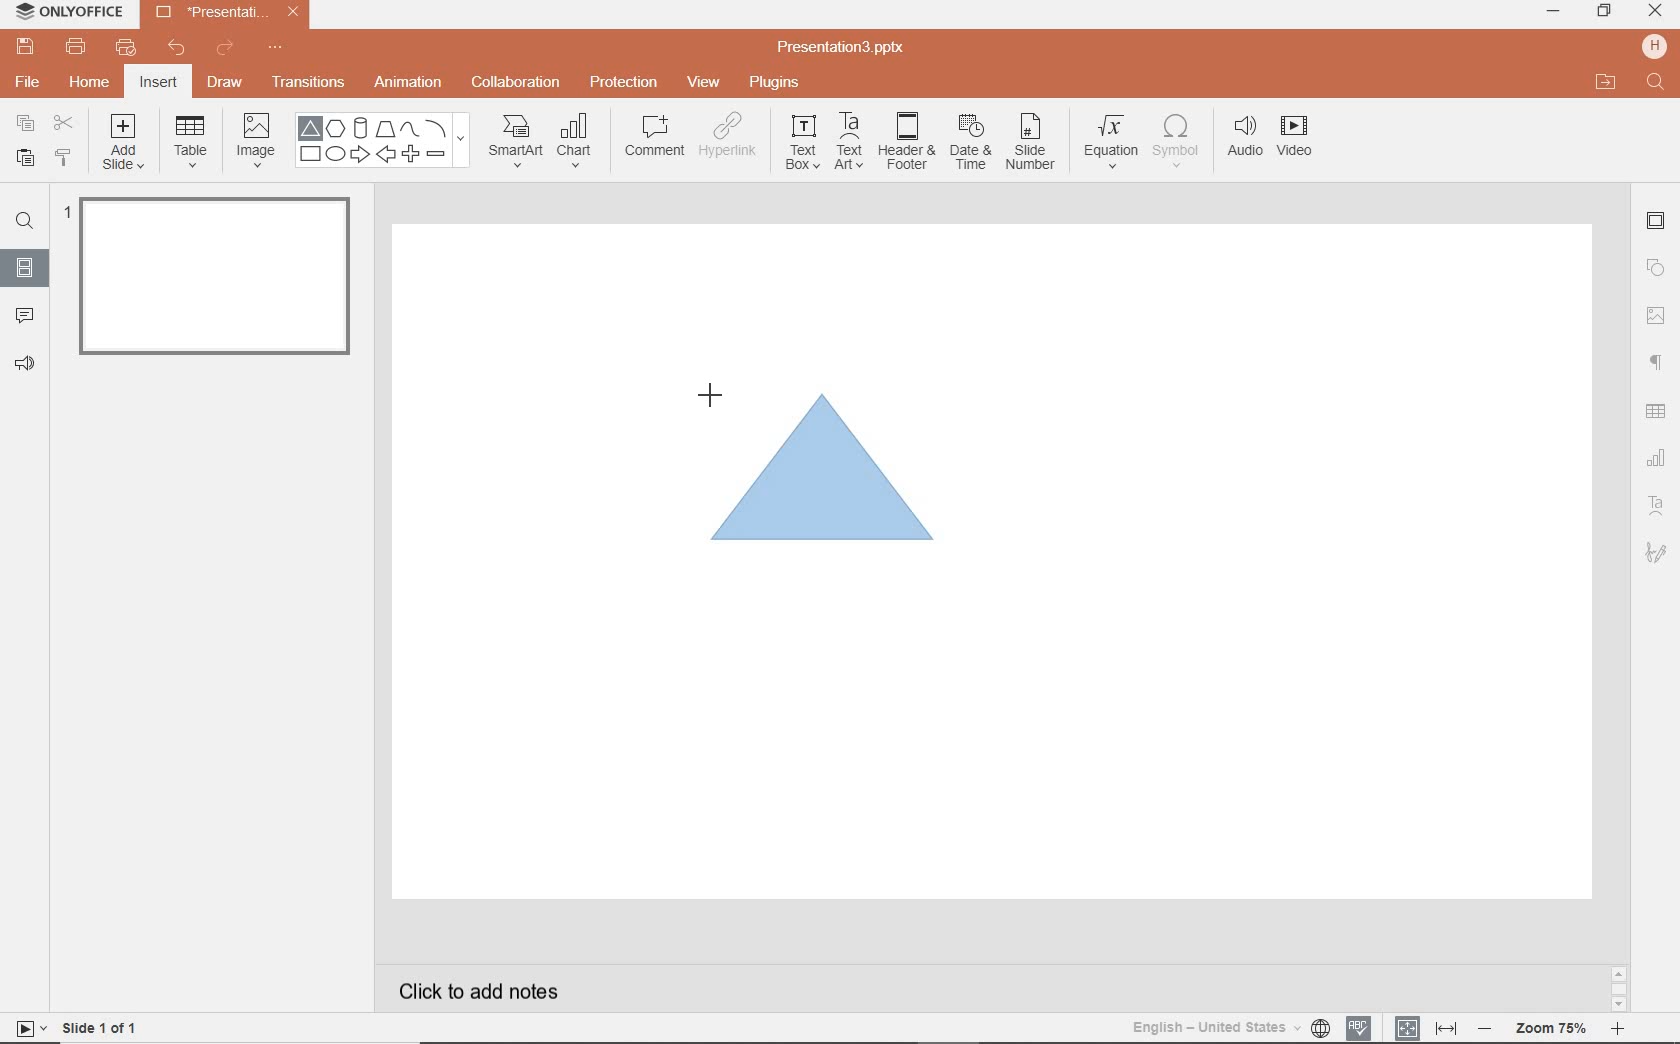 The width and height of the screenshot is (1680, 1044). I want to click on FIND, so click(1657, 84).